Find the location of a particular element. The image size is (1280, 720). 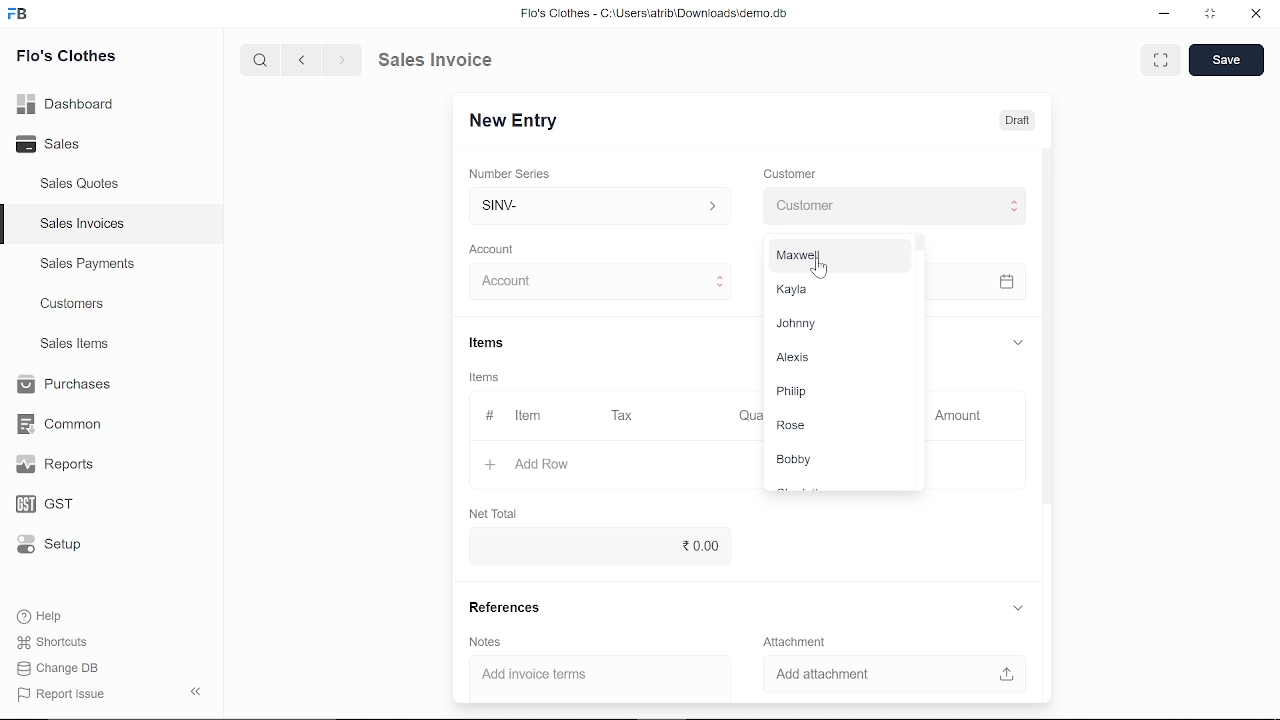

Sales Items is located at coordinates (74, 346).